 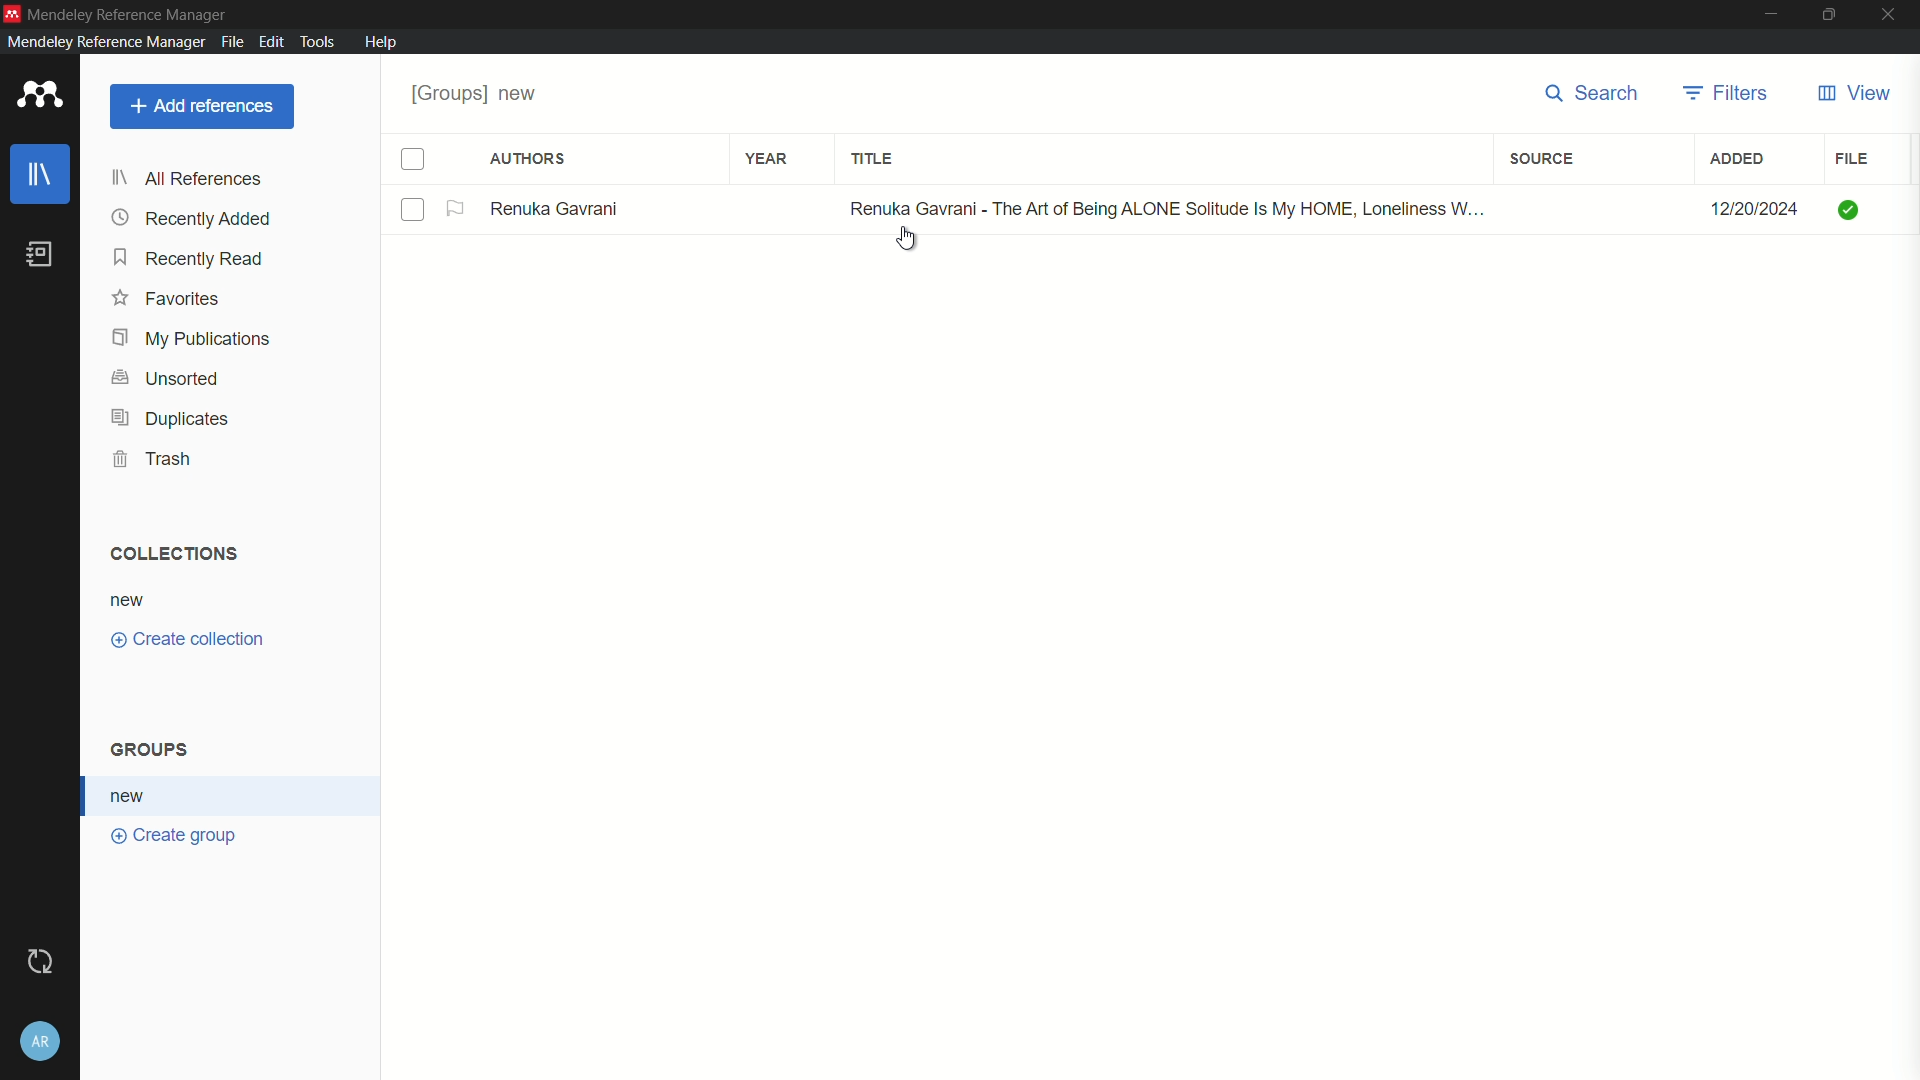 What do you see at coordinates (414, 211) in the screenshot?
I see `un(select)` at bounding box center [414, 211].